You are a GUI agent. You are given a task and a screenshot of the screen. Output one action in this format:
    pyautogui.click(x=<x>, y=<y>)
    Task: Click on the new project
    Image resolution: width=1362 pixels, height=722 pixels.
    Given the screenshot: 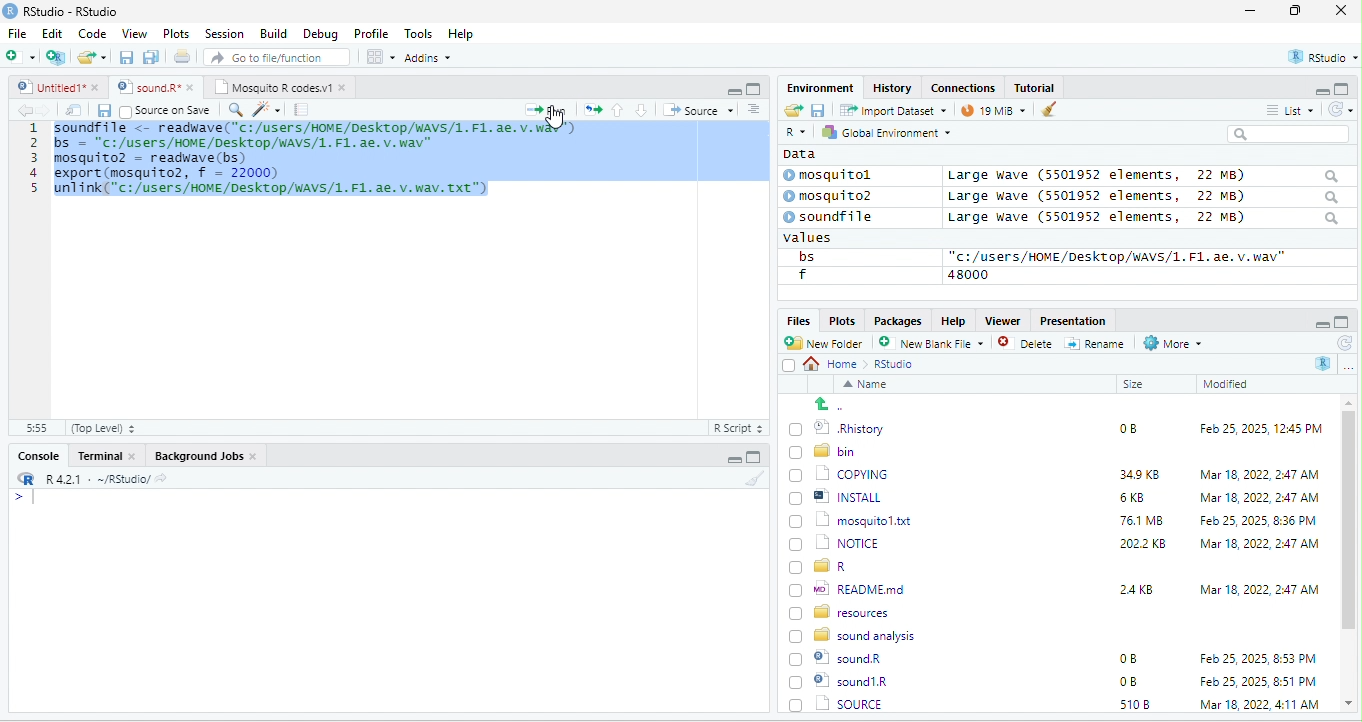 What is the action you would take?
    pyautogui.click(x=57, y=57)
    